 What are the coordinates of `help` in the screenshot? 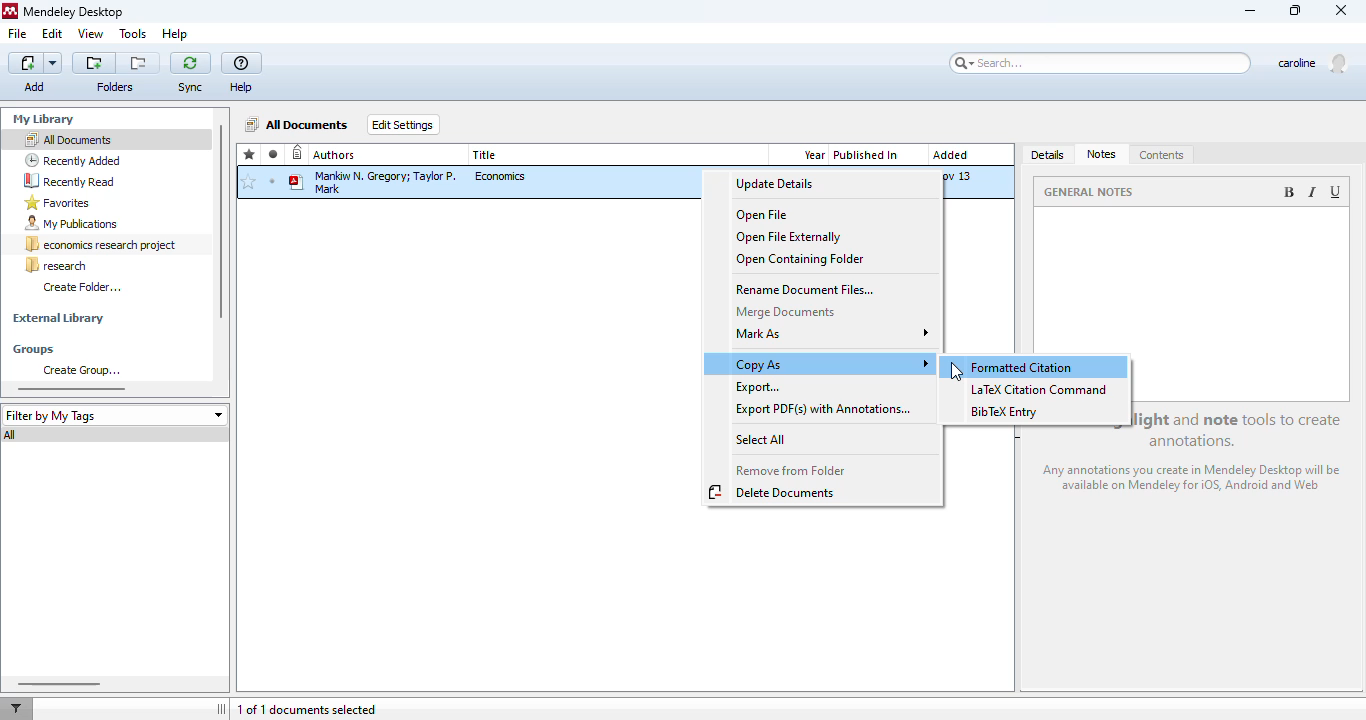 It's located at (242, 64).